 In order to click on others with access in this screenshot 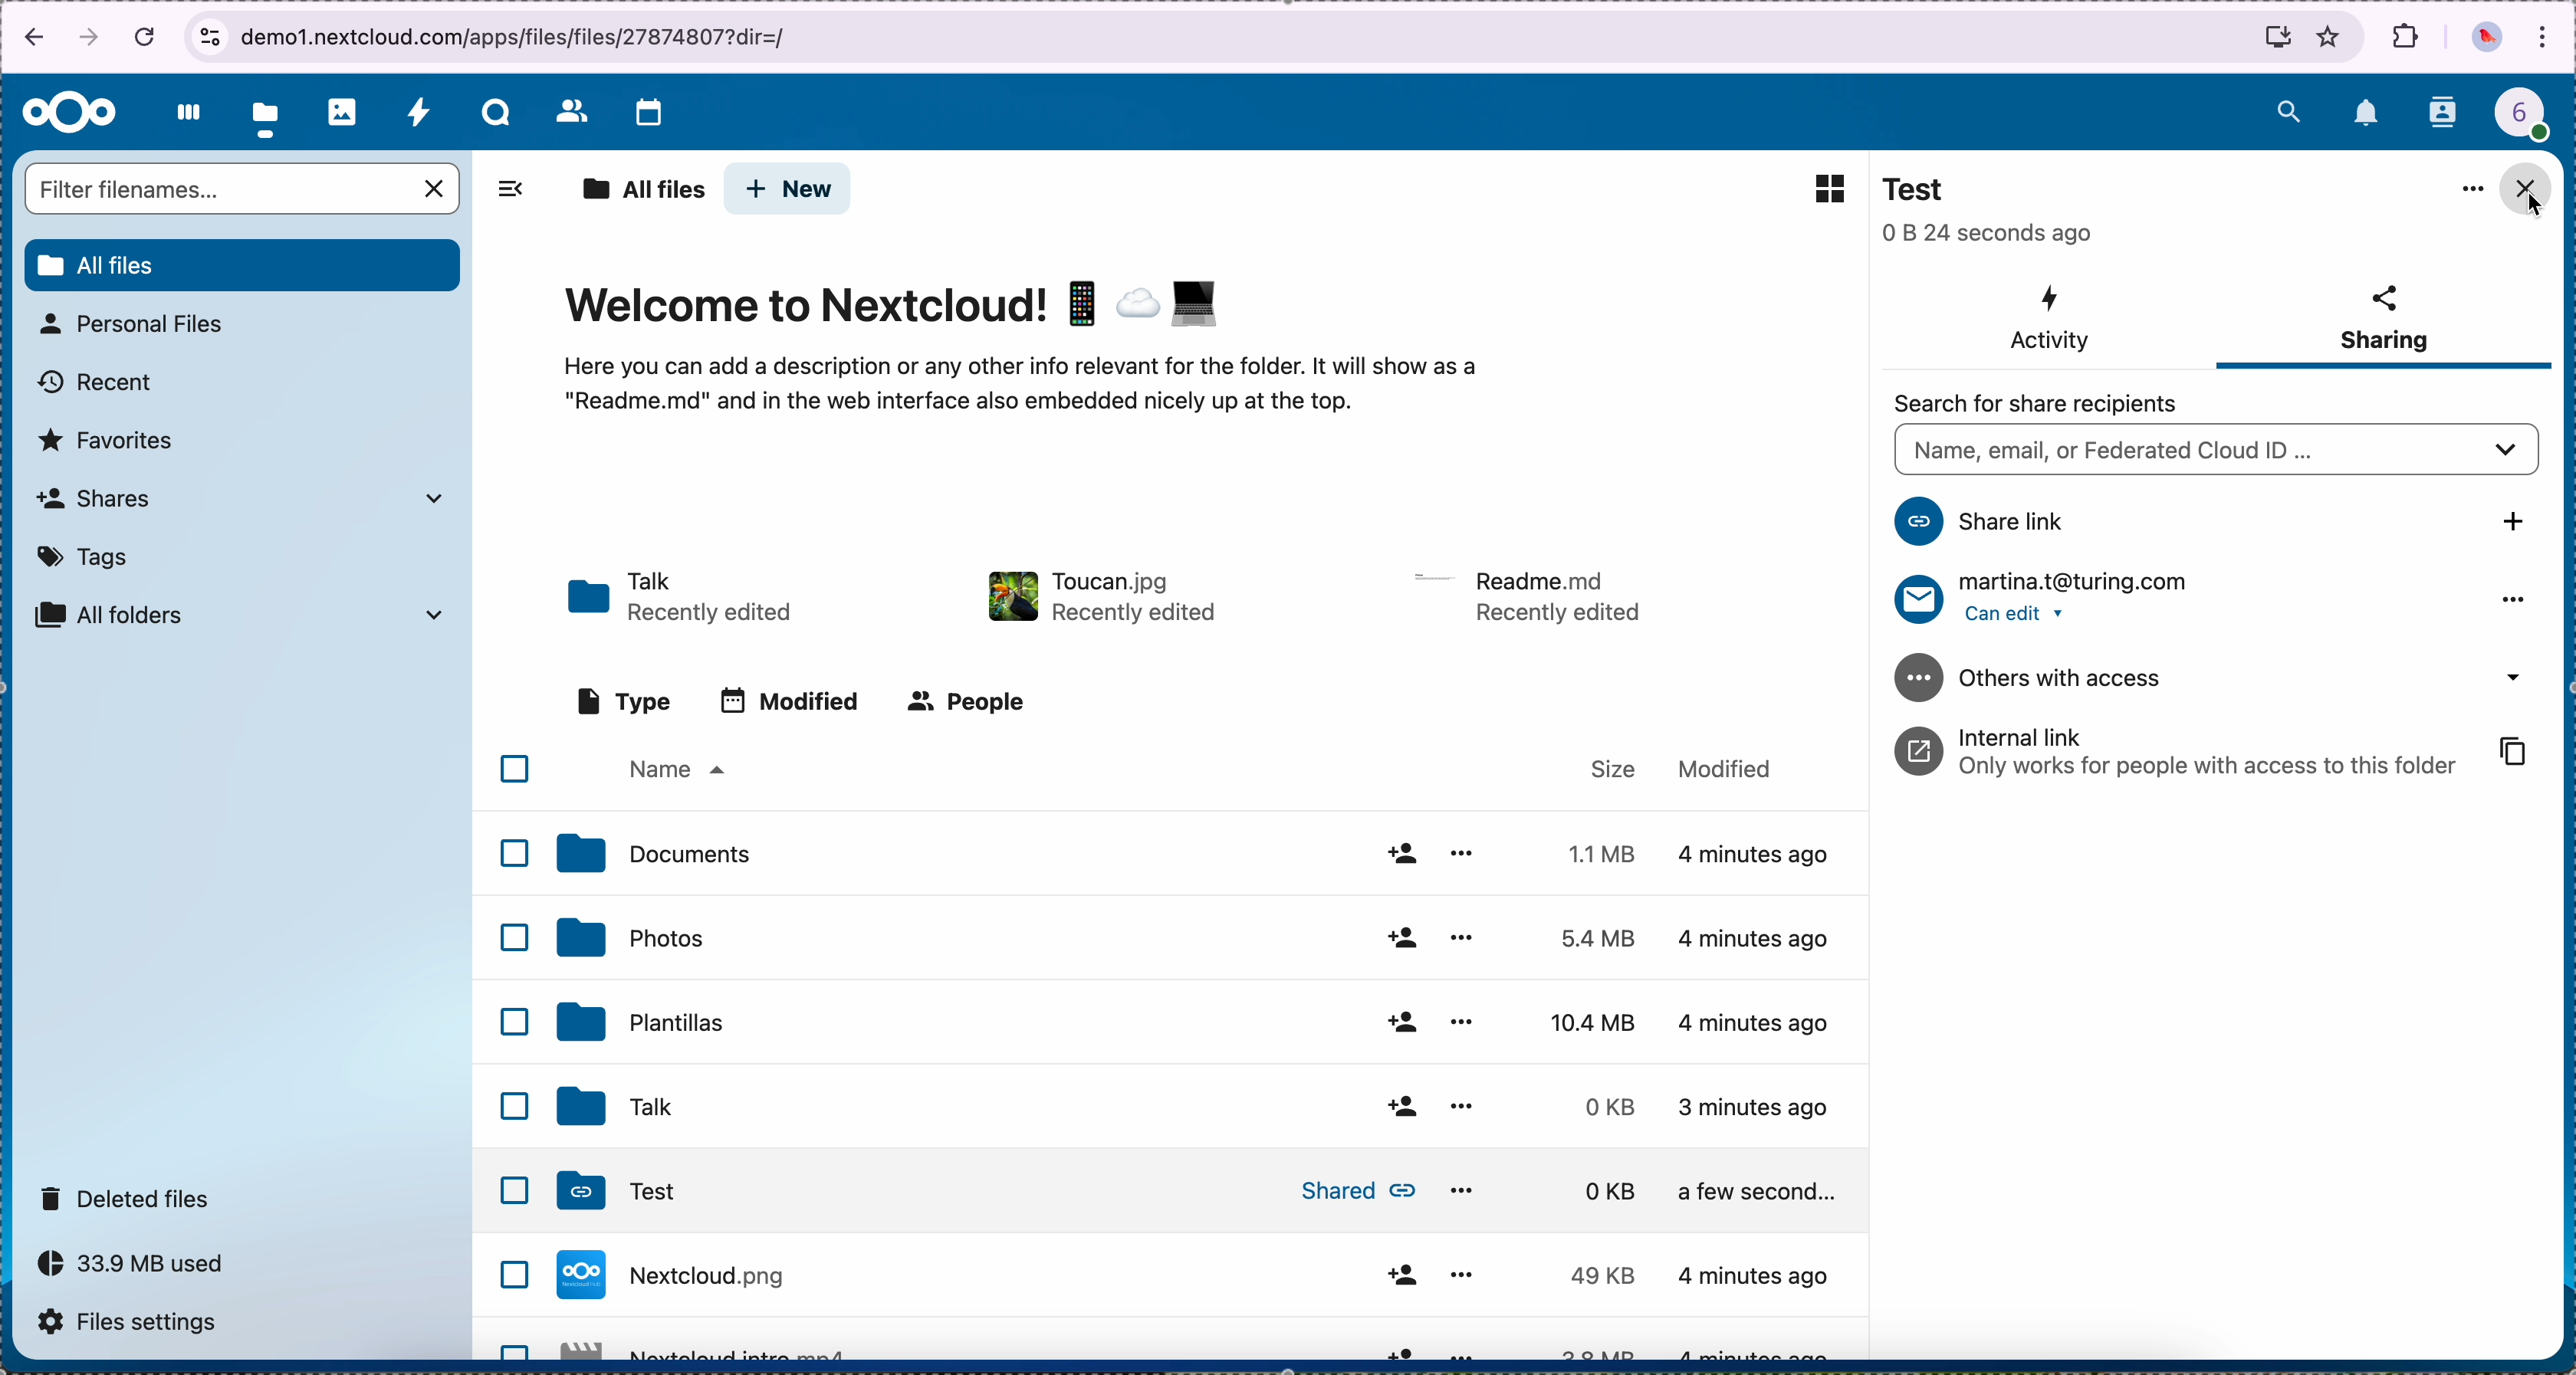, I will do `click(2223, 678)`.